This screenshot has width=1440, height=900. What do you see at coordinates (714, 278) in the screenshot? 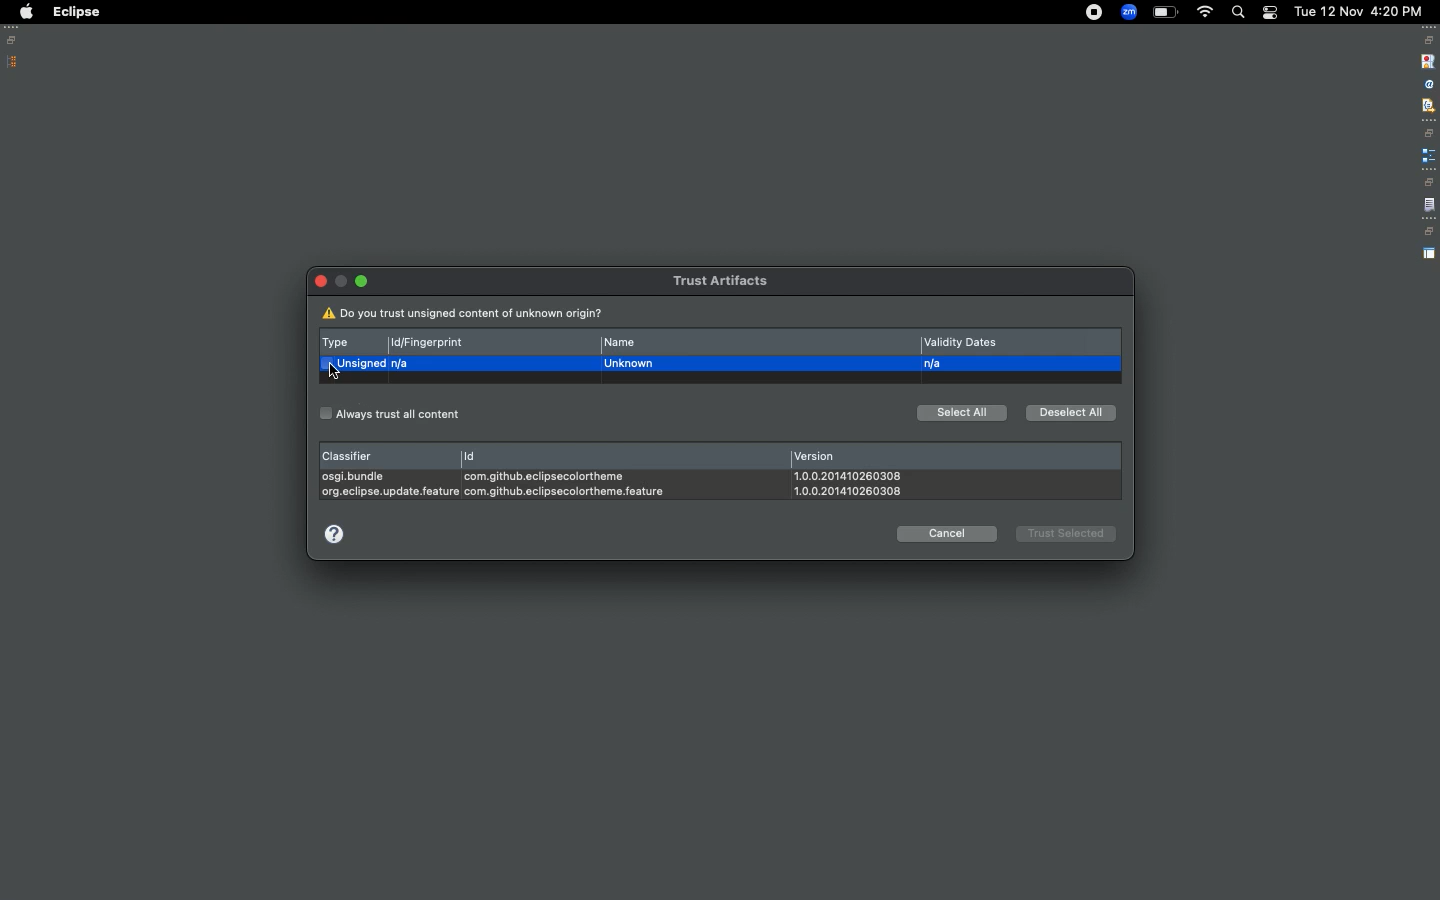
I see `Trust artifacts` at bounding box center [714, 278].